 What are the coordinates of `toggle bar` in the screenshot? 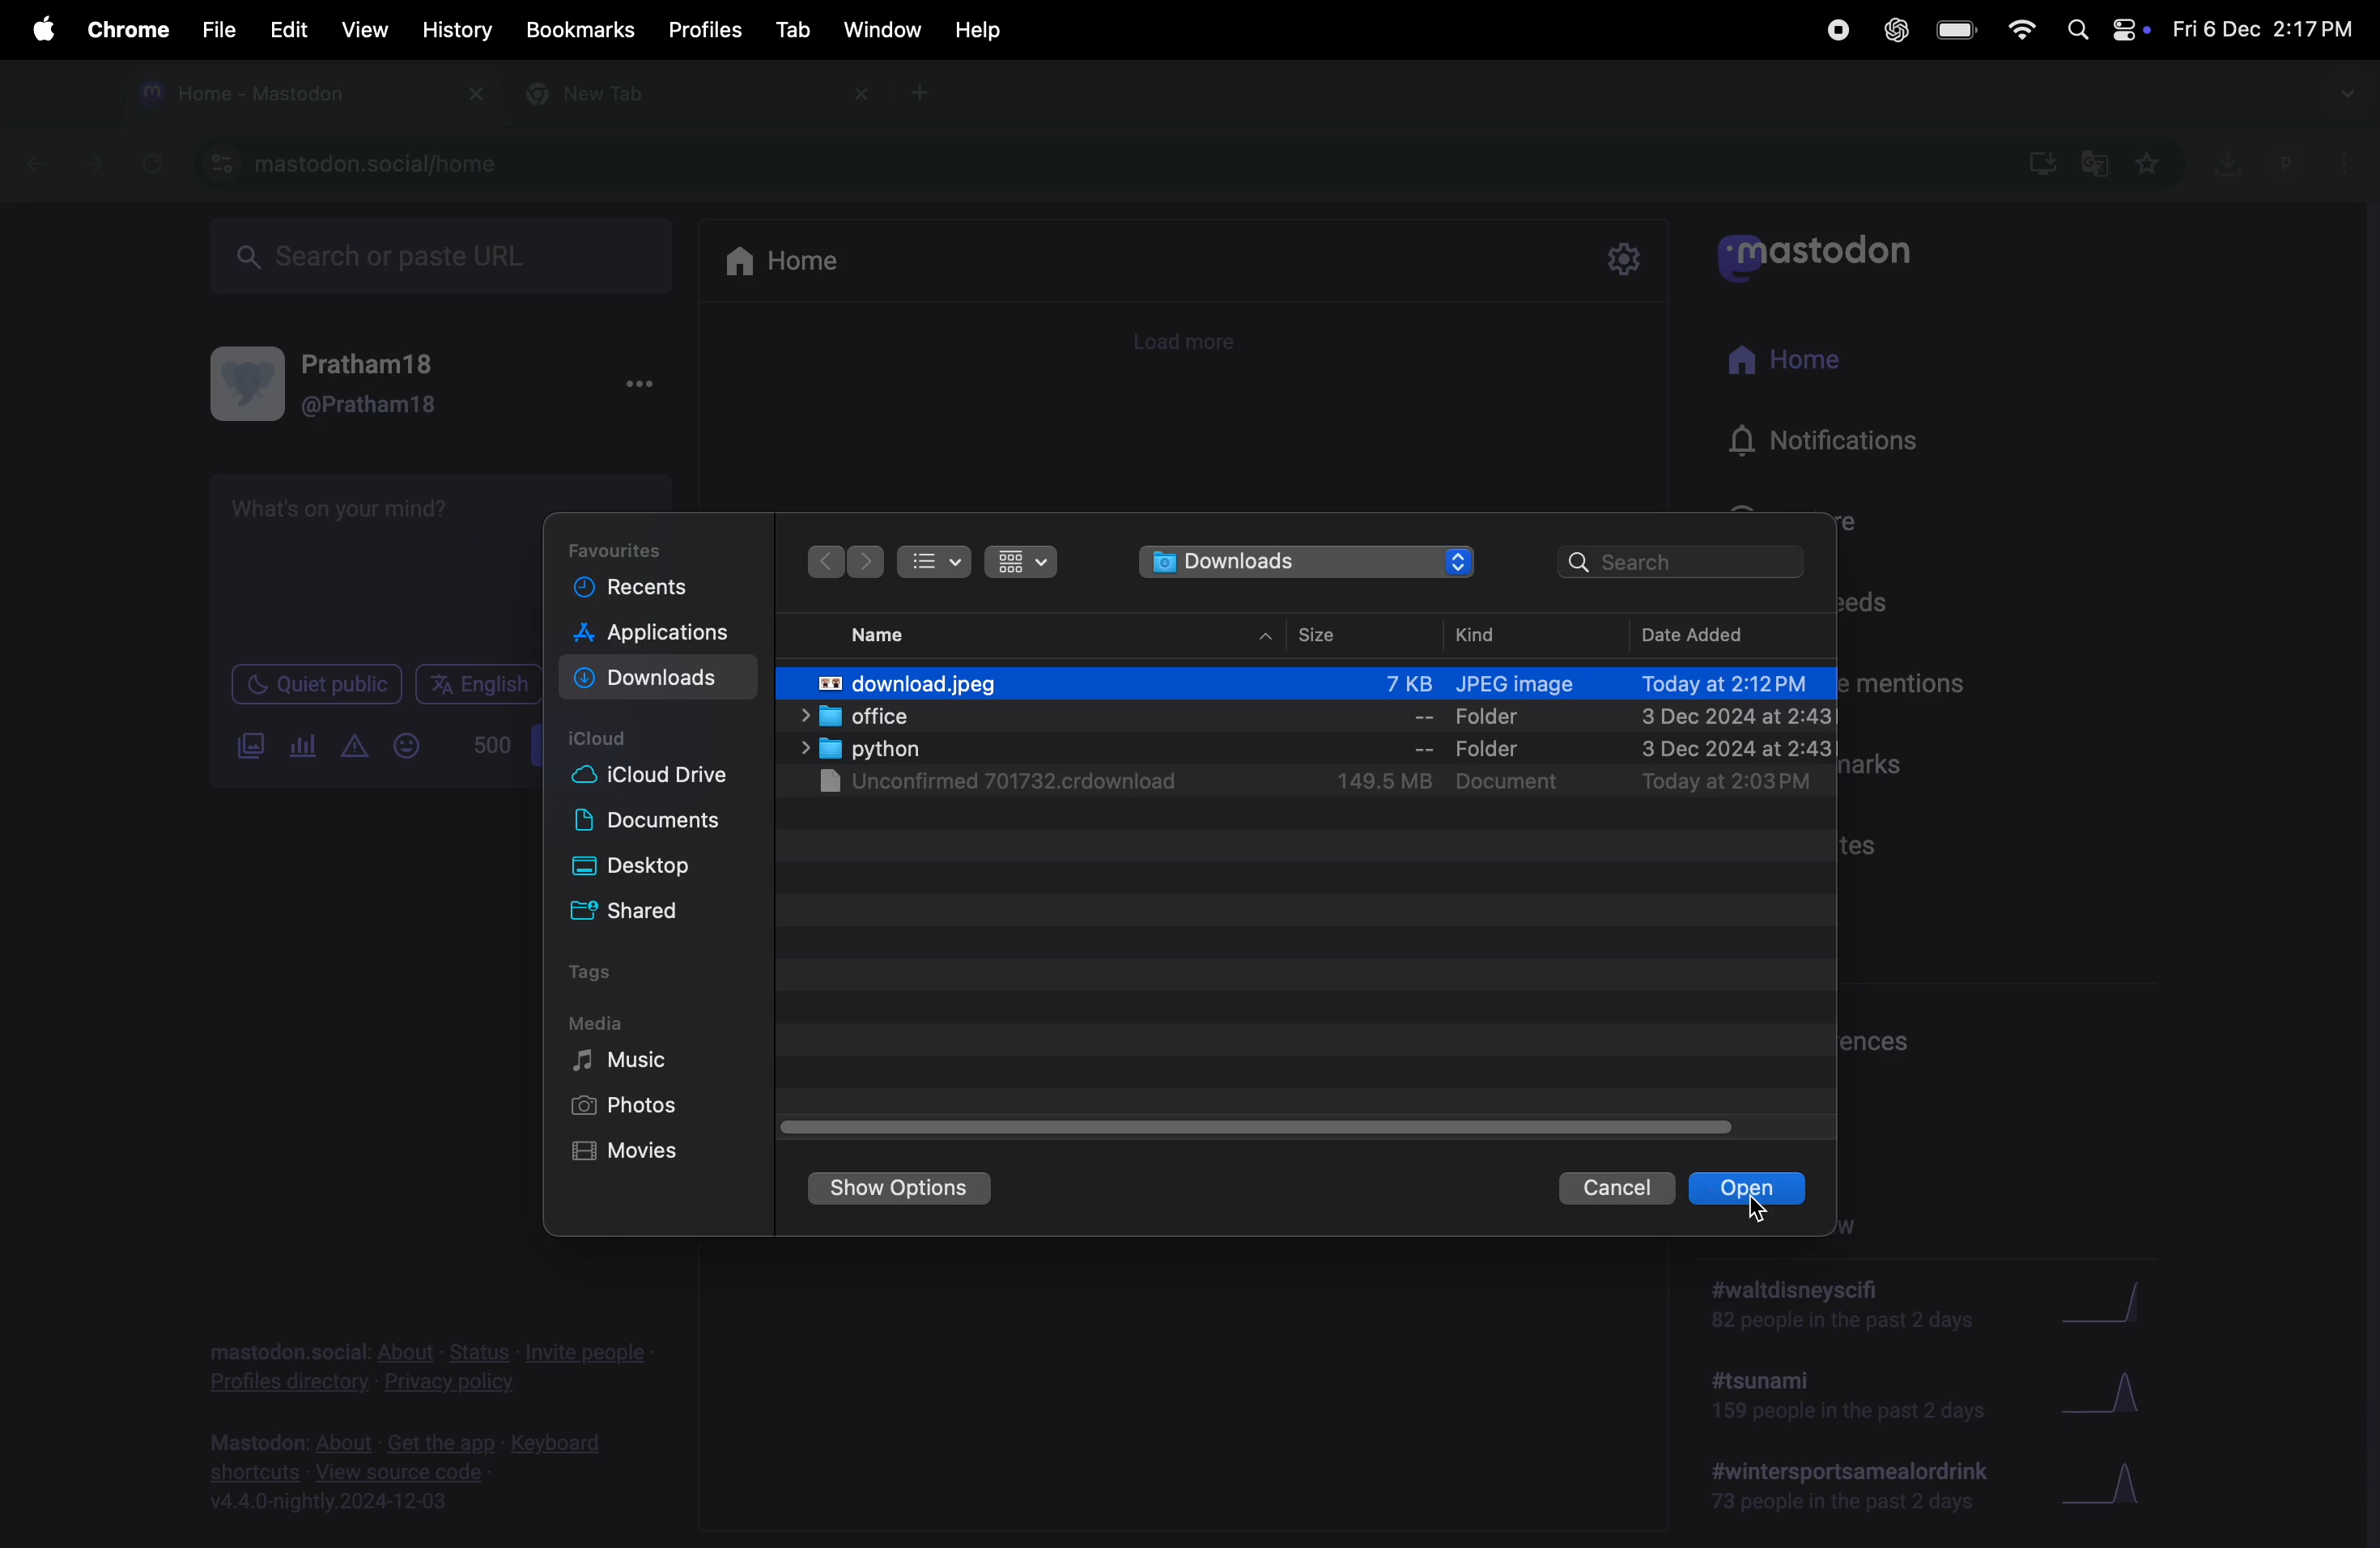 It's located at (1252, 1126).